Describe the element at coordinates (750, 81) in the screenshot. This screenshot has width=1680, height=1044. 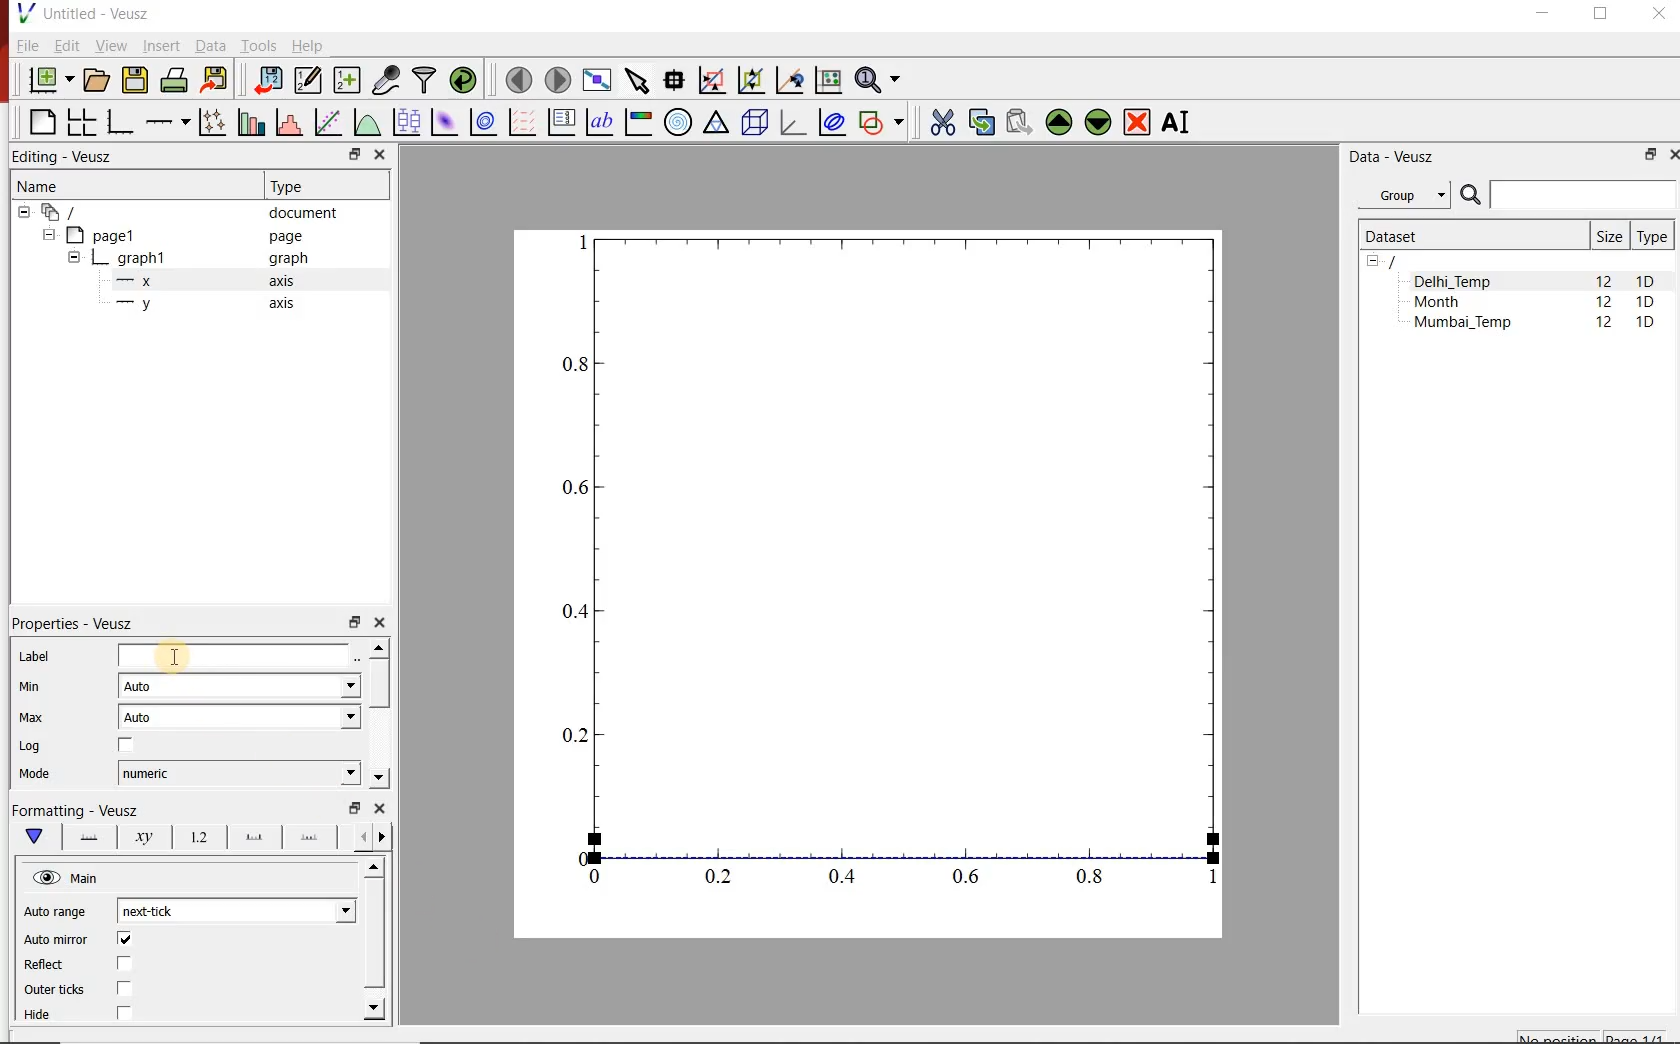
I see `click to zoom out of graph axes` at that location.